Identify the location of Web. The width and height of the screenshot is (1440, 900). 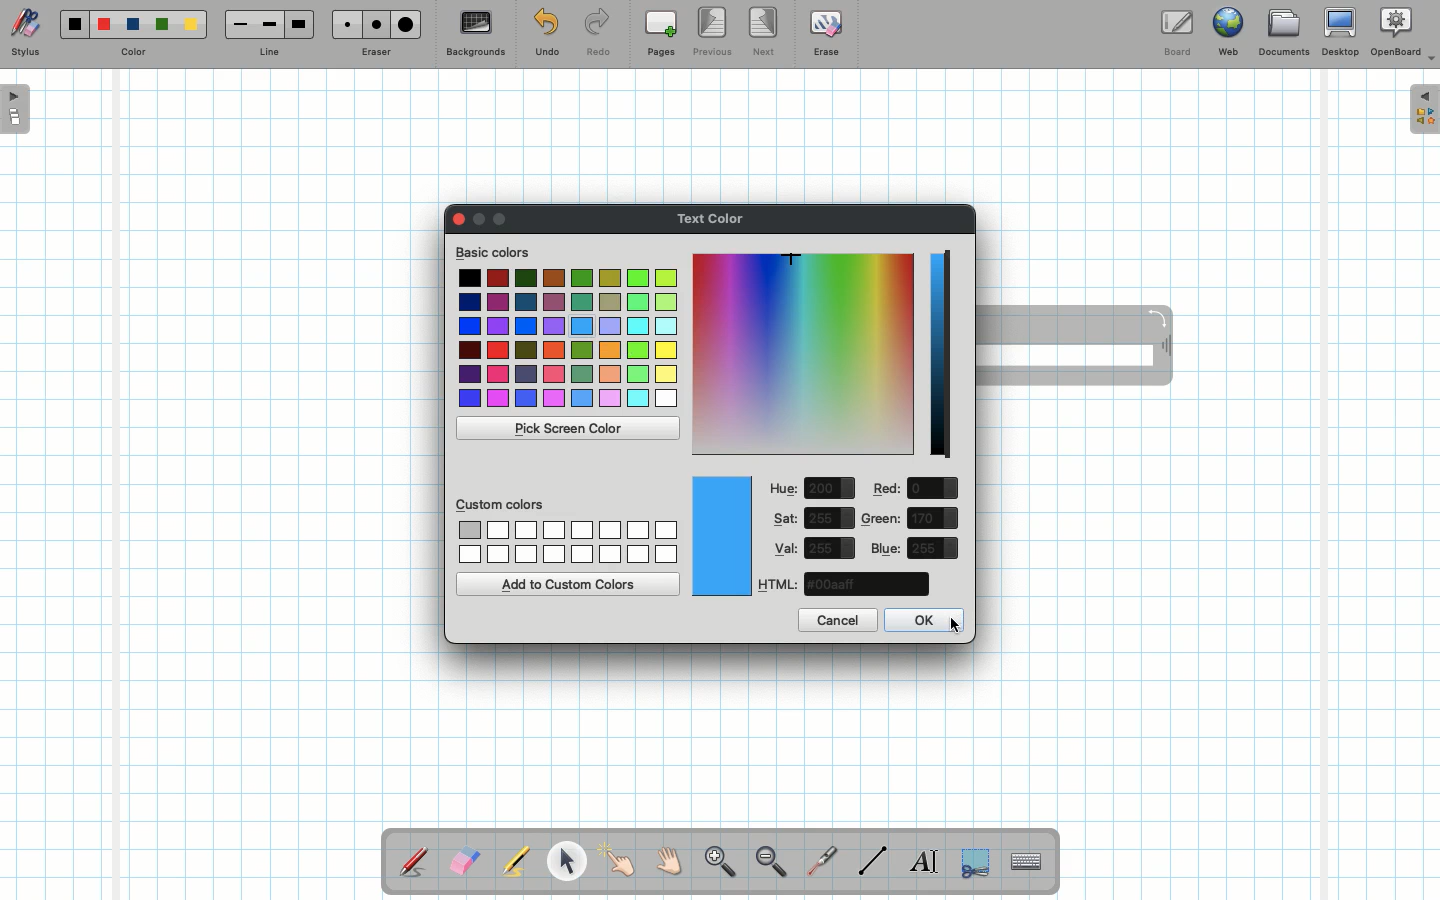
(1227, 36).